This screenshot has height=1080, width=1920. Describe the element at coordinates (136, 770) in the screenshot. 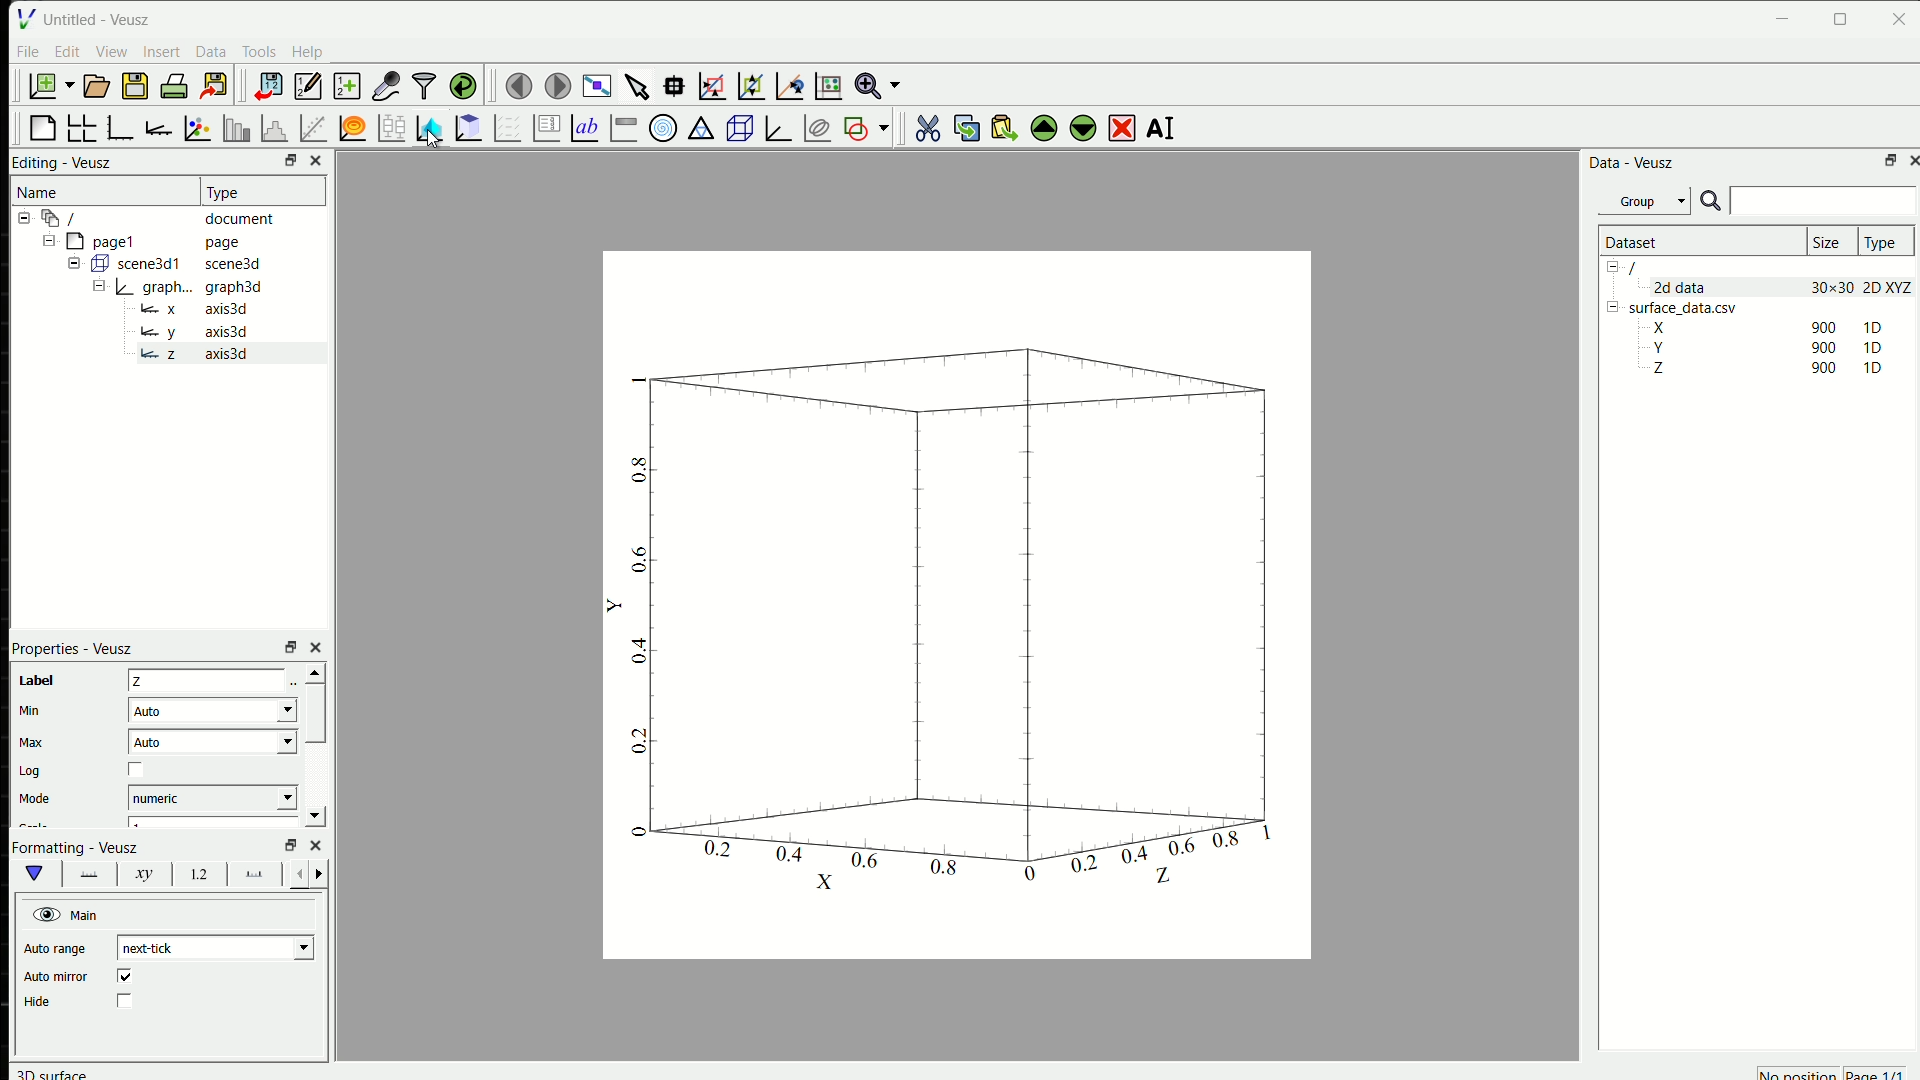

I see `checkbox` at that location.